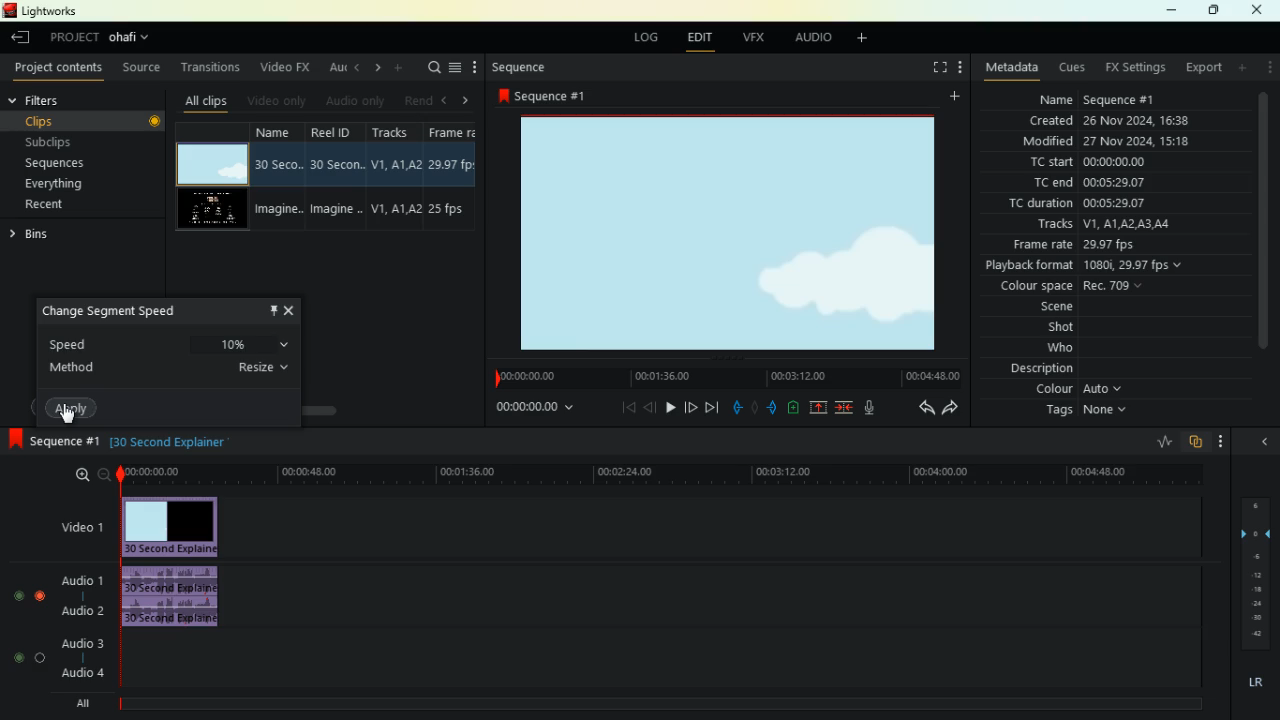 This screenshot has height=720, width=1280. I want to click on add, so click(869, 40).